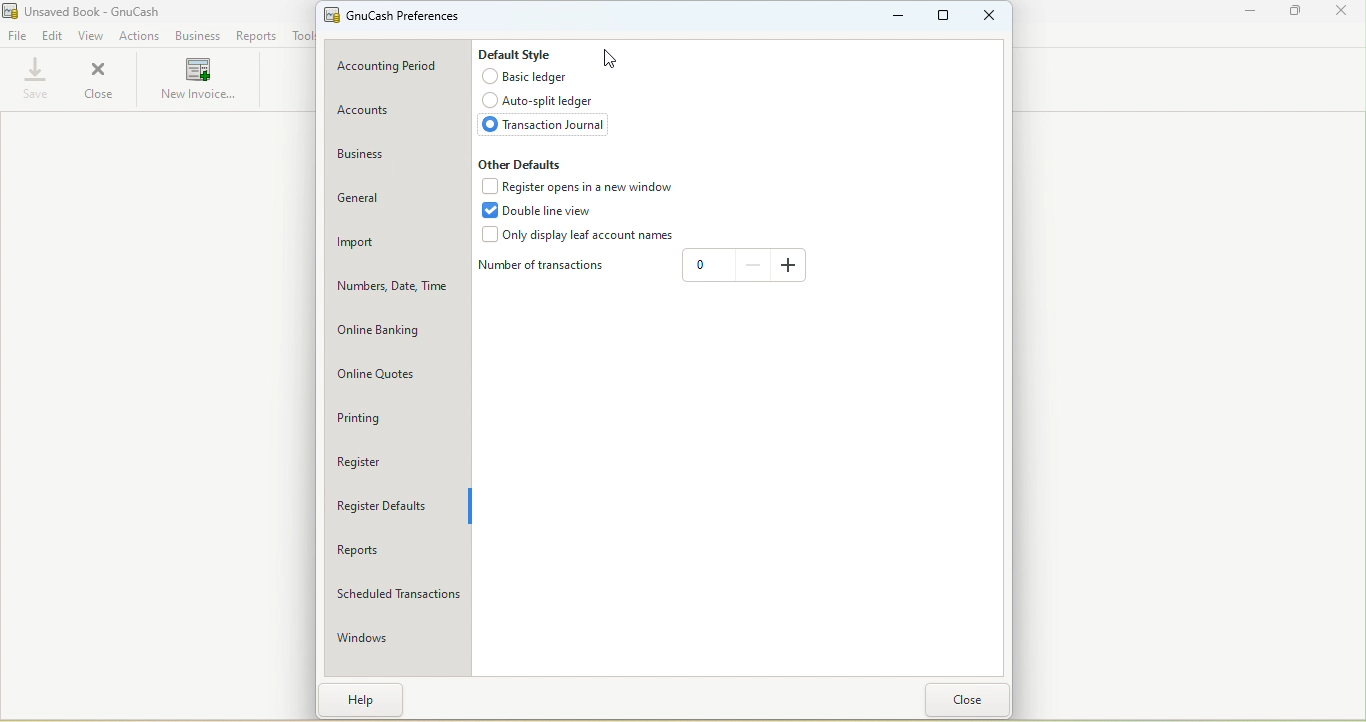 This screenshot has width=1366, height=722. What do you see at coordinates (961, 700) in the screenshot?
I see `Close` at bounding box center [961, 700].